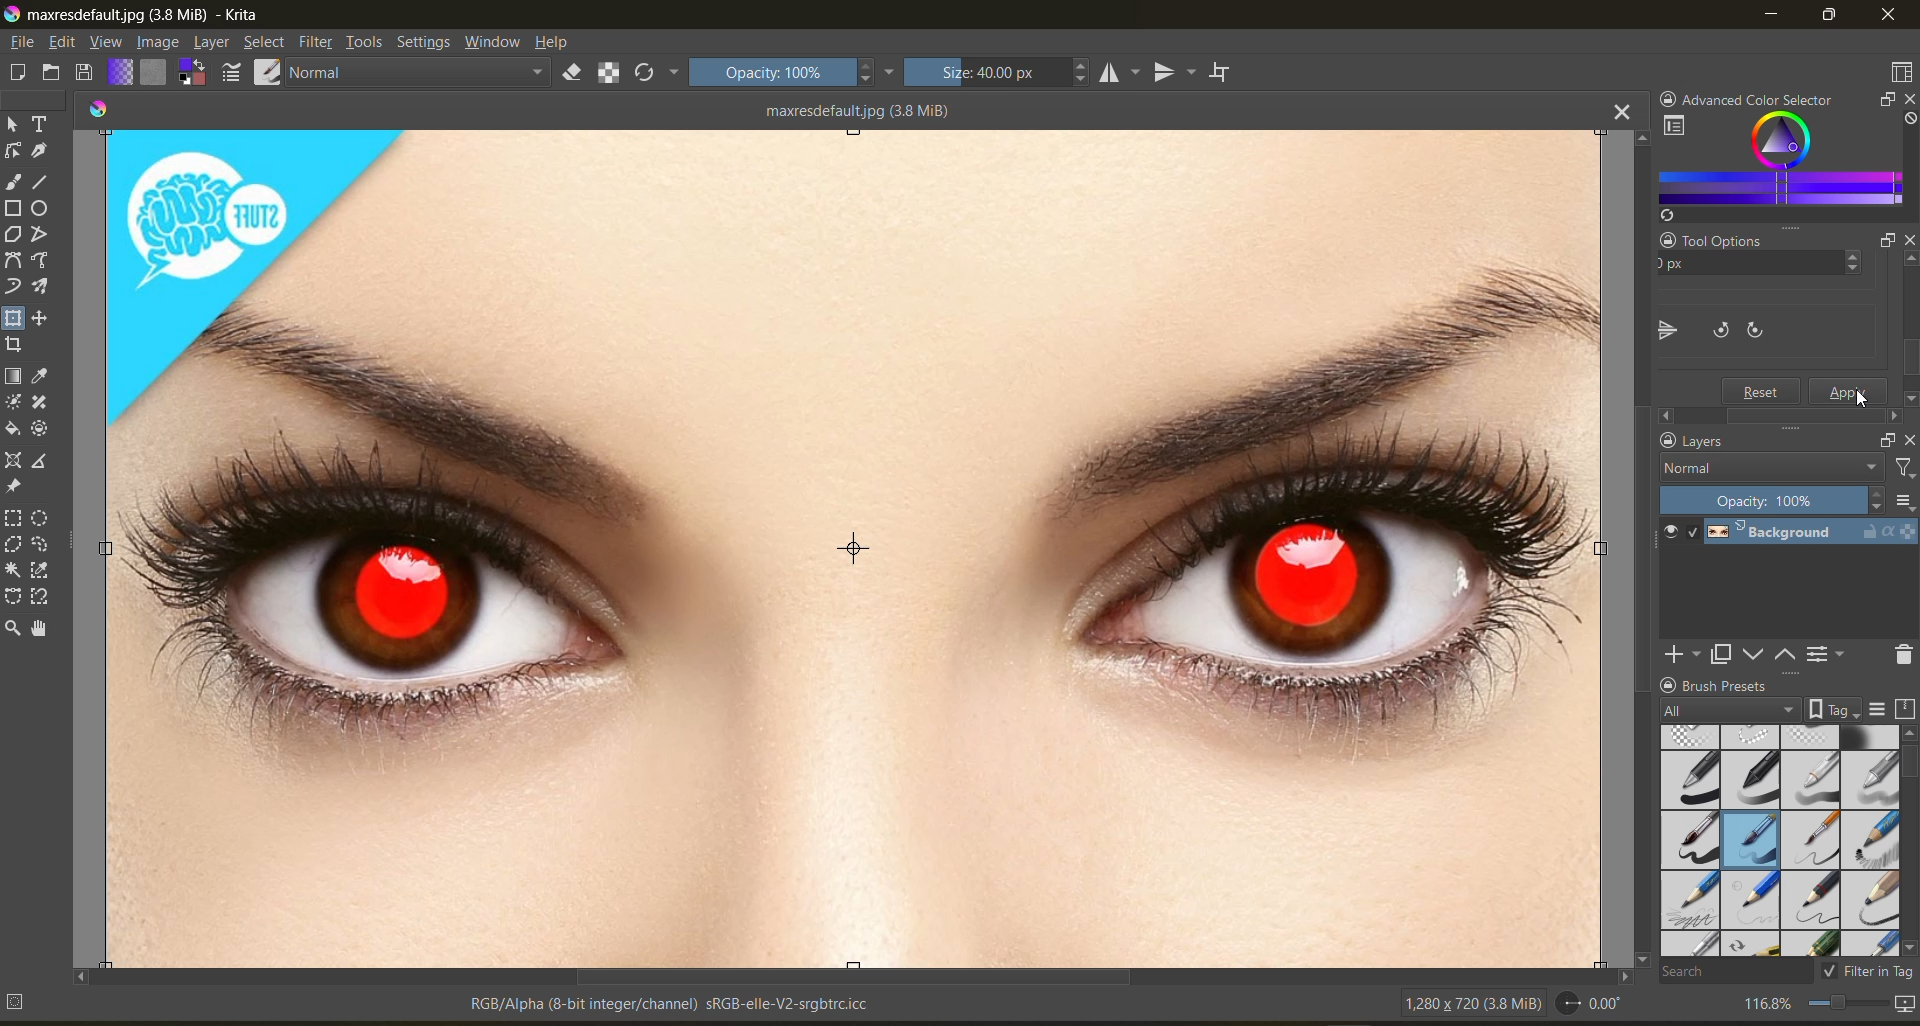  Describe the element at coordinates (14, 317) in the screenshot. I see `tool` at that location.